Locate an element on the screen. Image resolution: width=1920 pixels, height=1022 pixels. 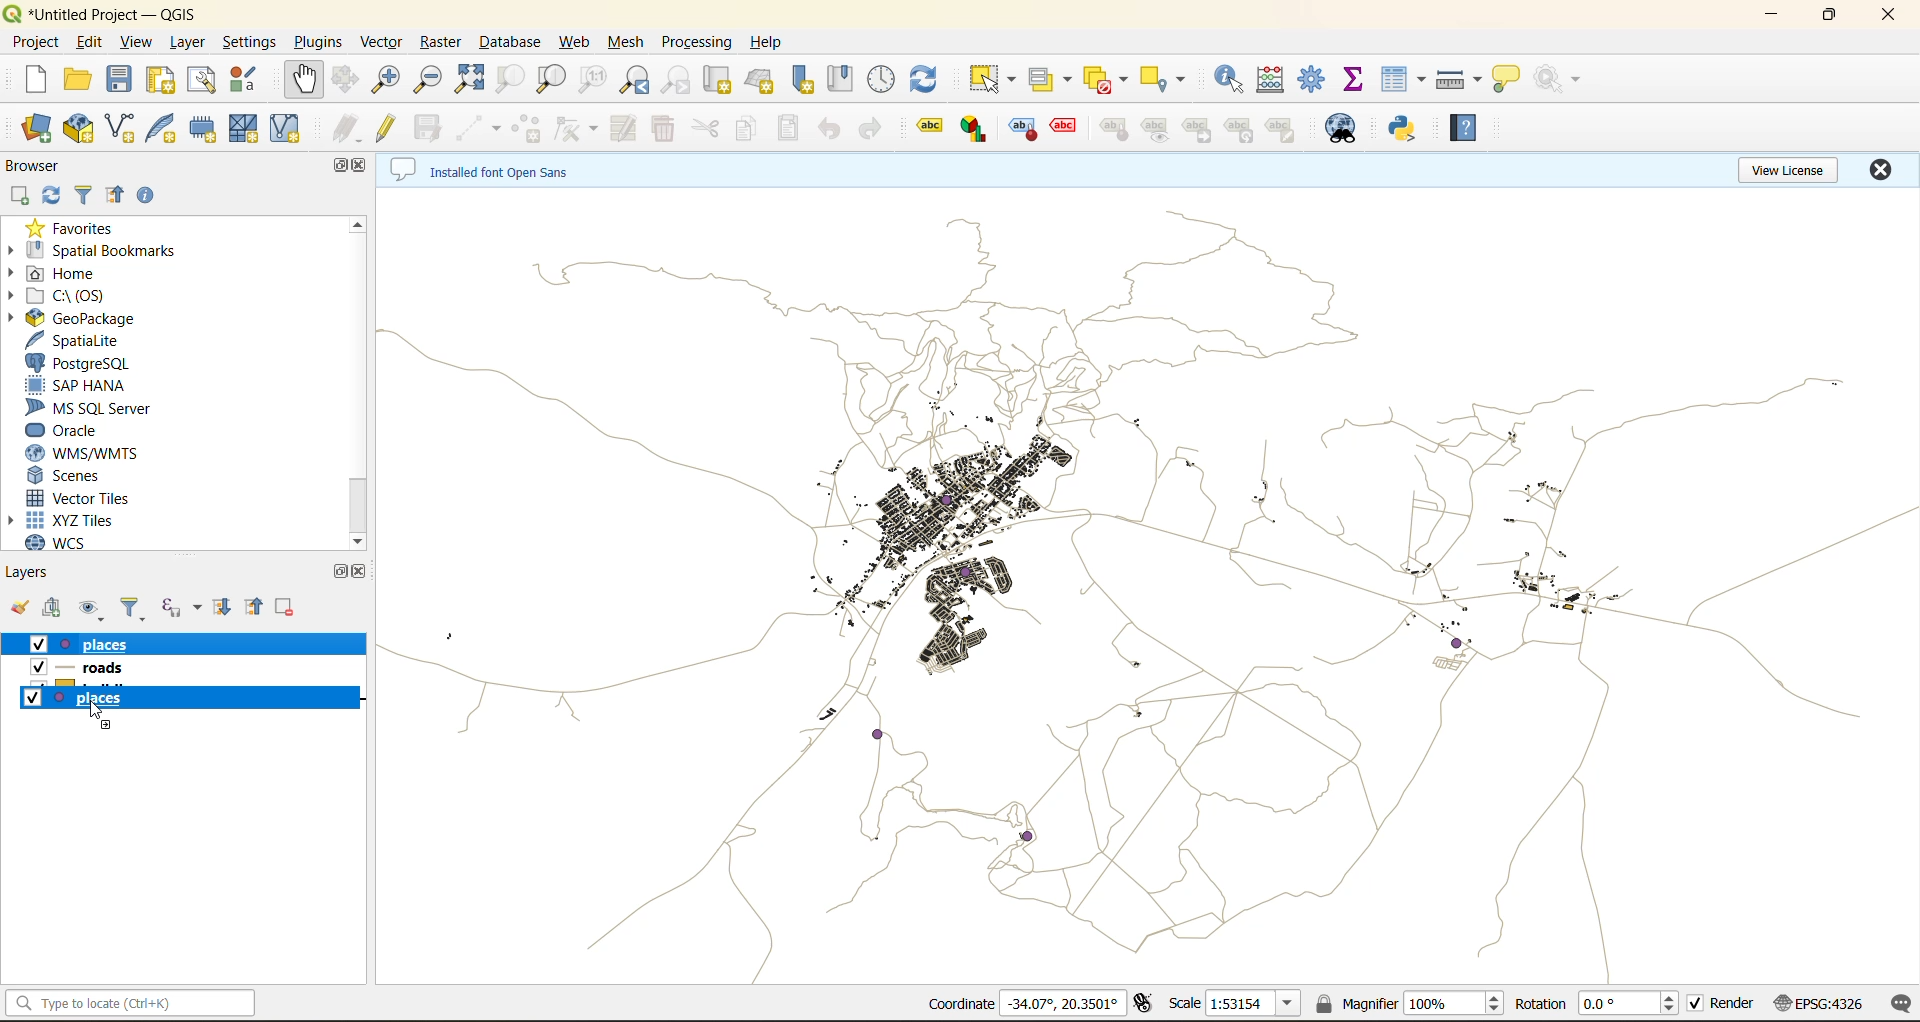
place is located at coordinates (96, 645).